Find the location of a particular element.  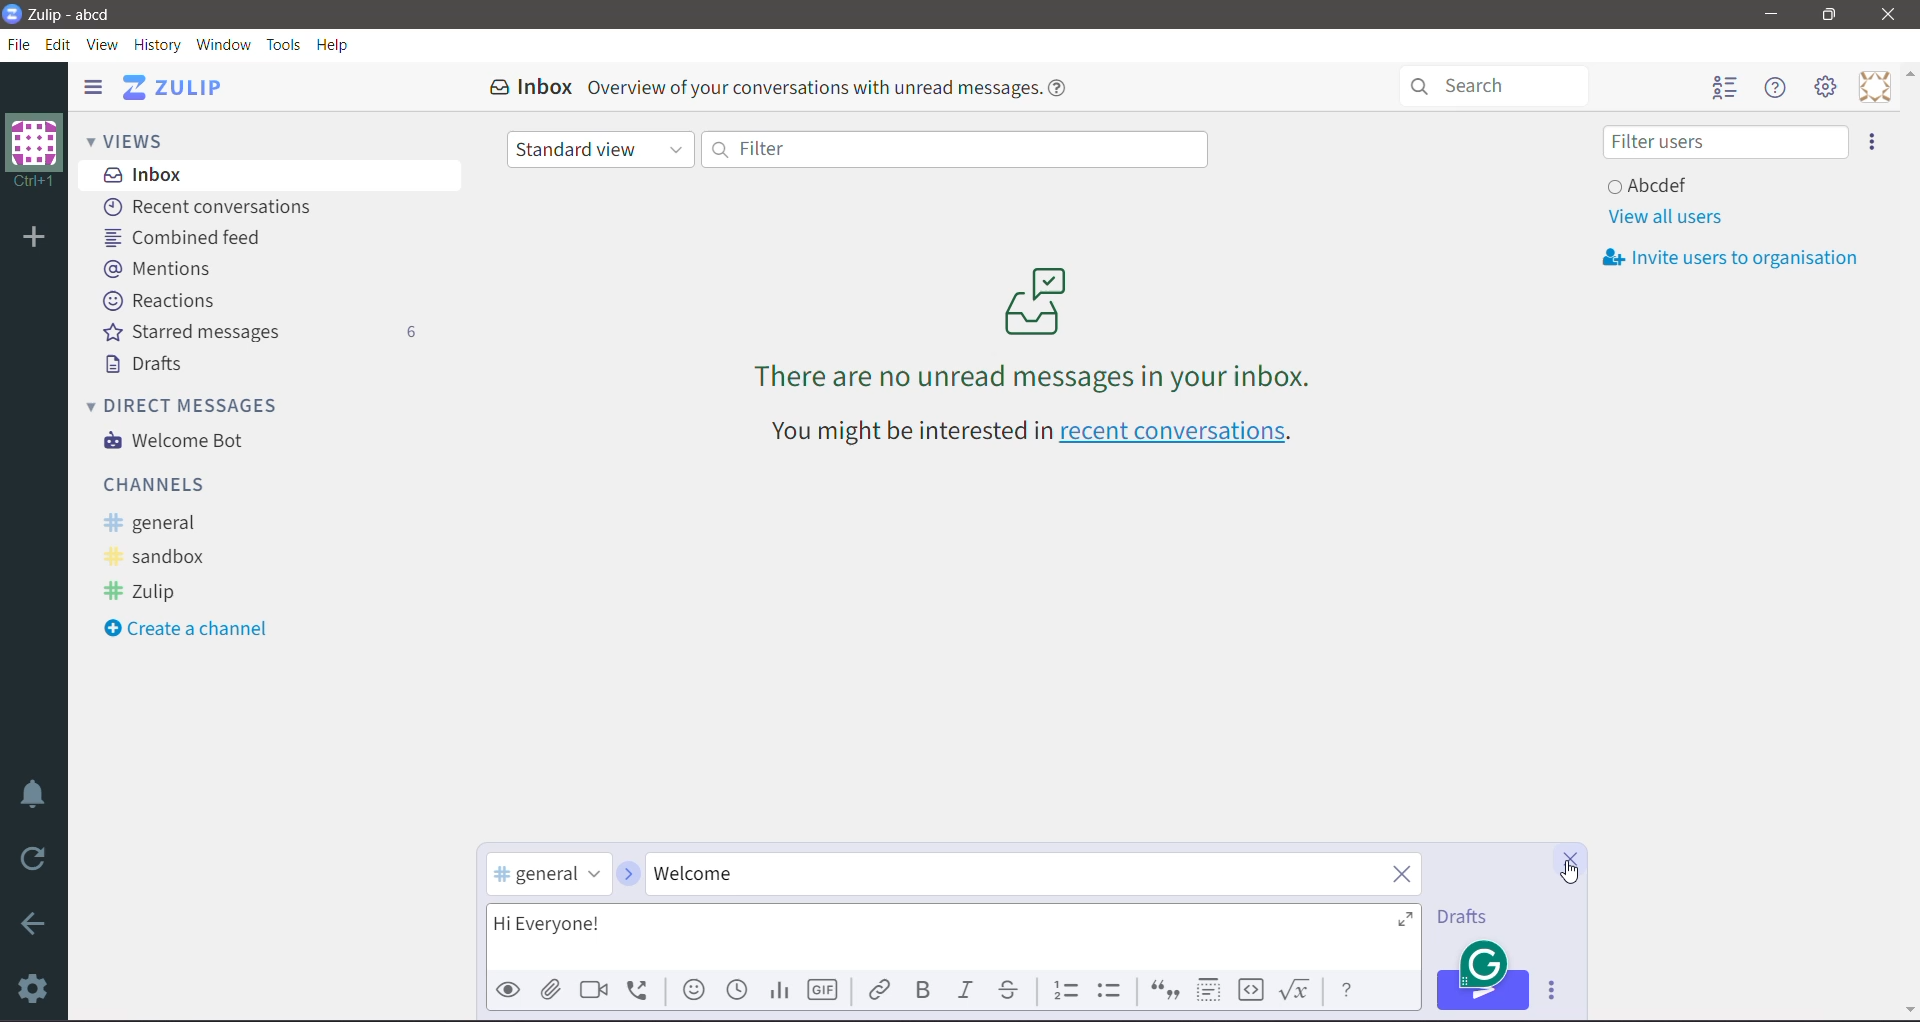

Link is located at coordinates (879, 988).